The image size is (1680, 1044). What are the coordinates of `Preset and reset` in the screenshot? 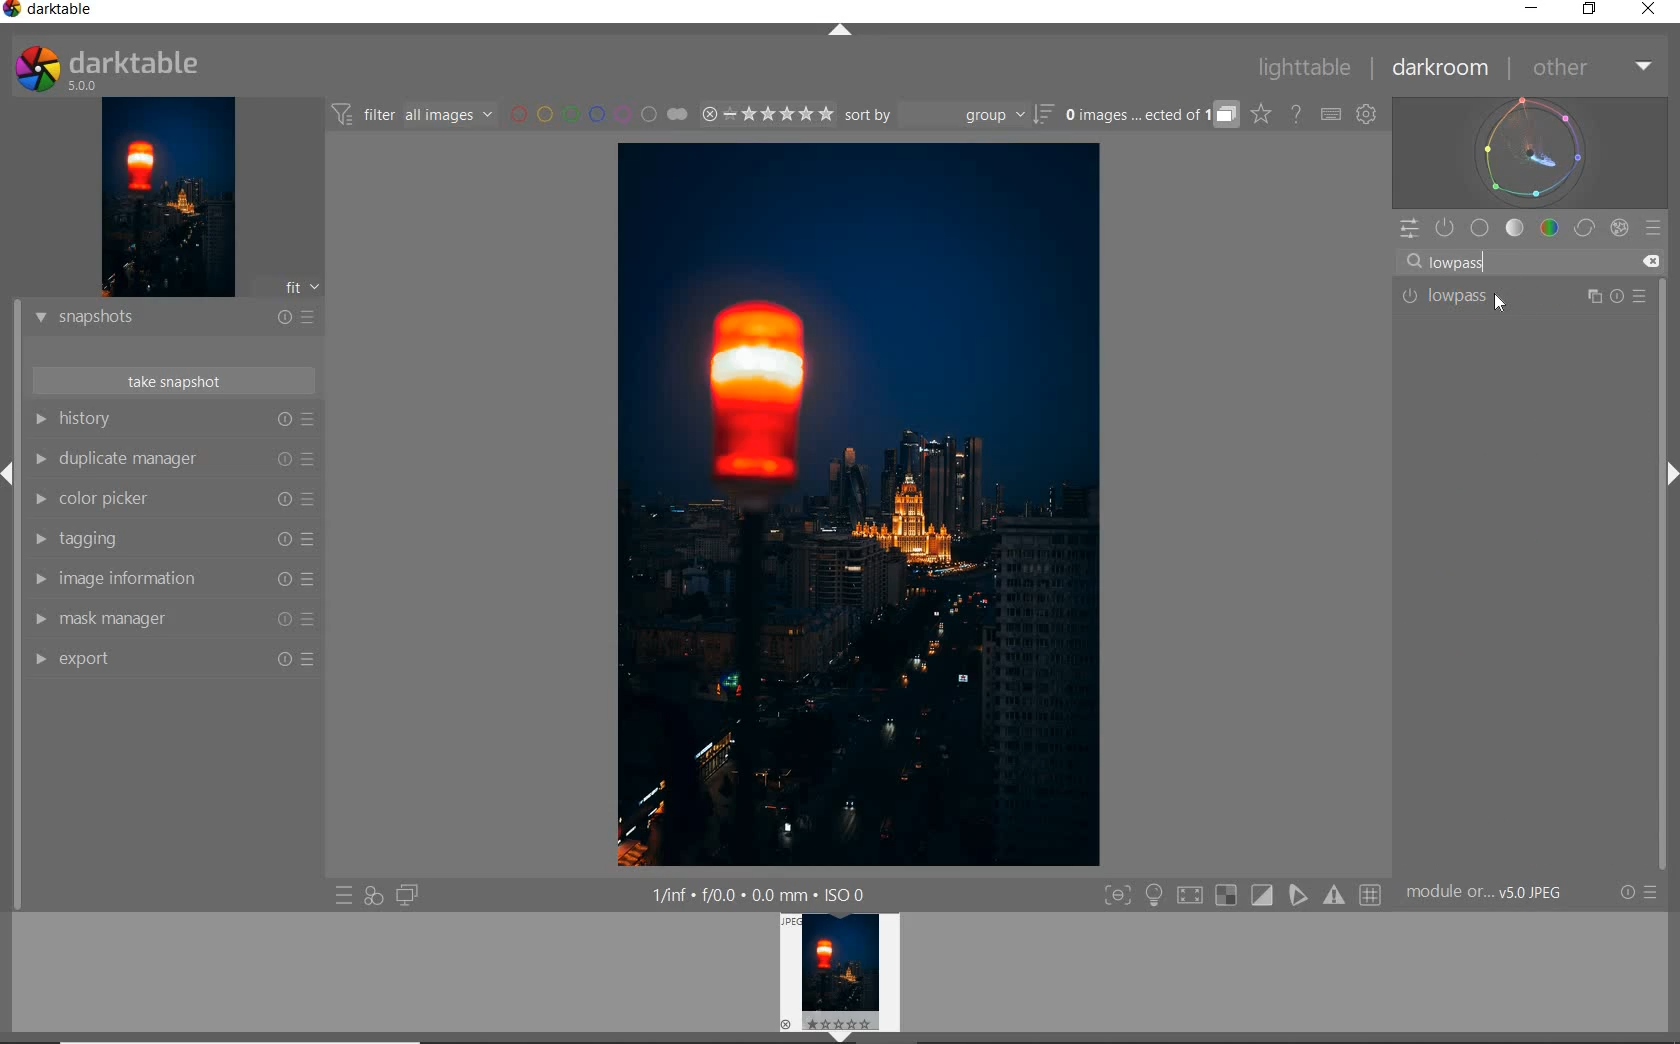 It's located at (319, 658).